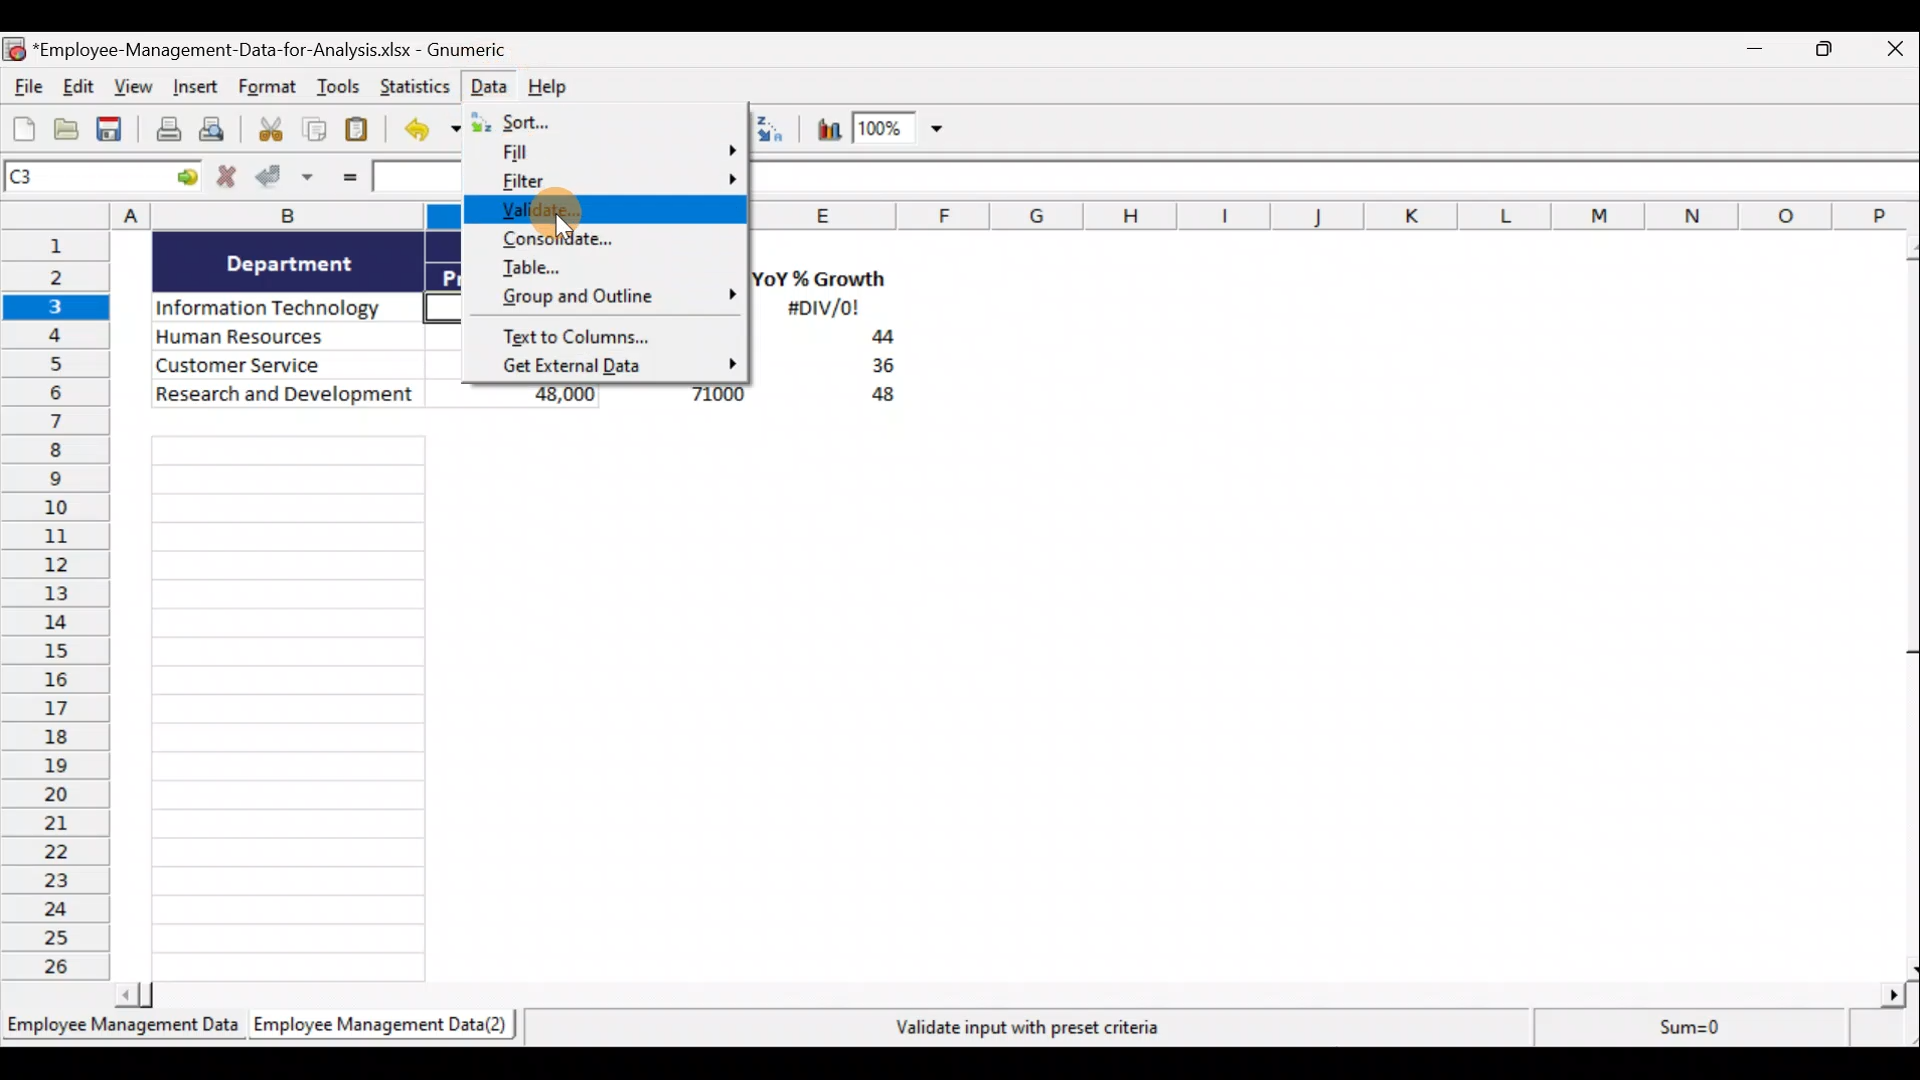  Describe the element at coordinates (610, 300) in the screenshot. I see `Group and outline` at that location.